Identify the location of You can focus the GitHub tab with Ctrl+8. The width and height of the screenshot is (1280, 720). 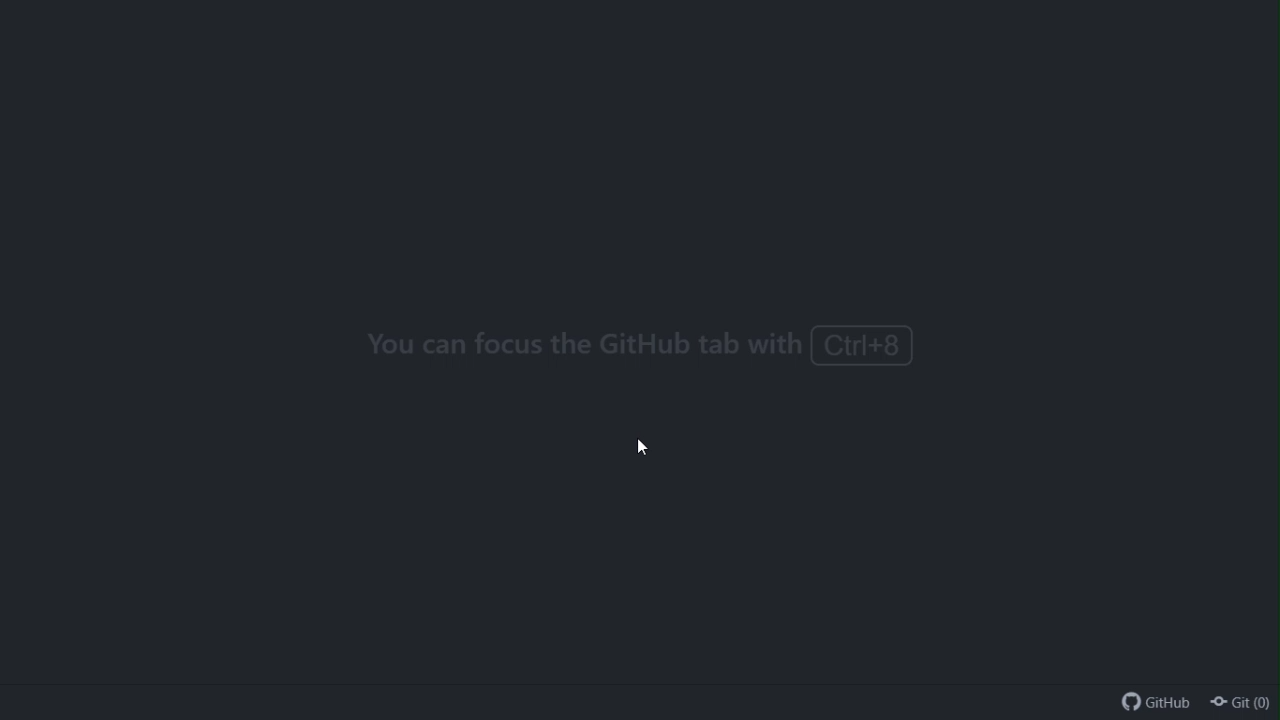
(637, 349).